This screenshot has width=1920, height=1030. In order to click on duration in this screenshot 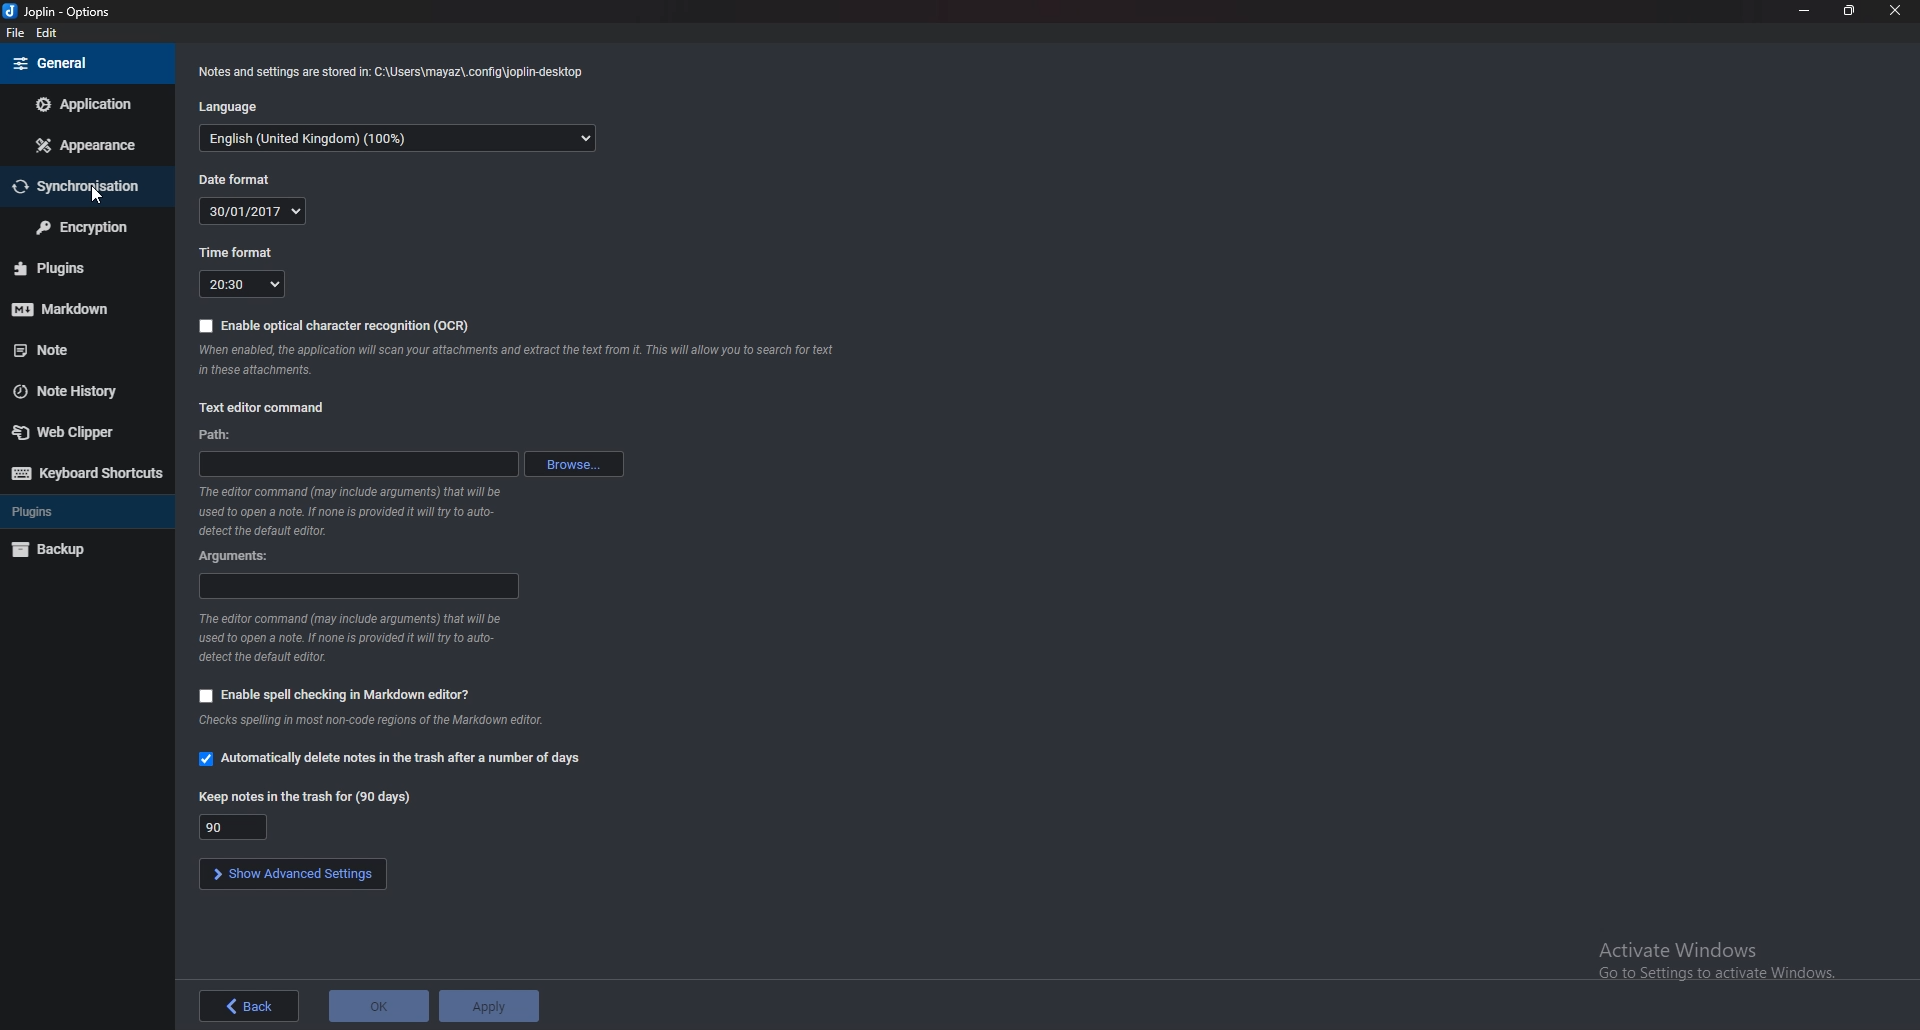, I will do `click(235, 826)`.